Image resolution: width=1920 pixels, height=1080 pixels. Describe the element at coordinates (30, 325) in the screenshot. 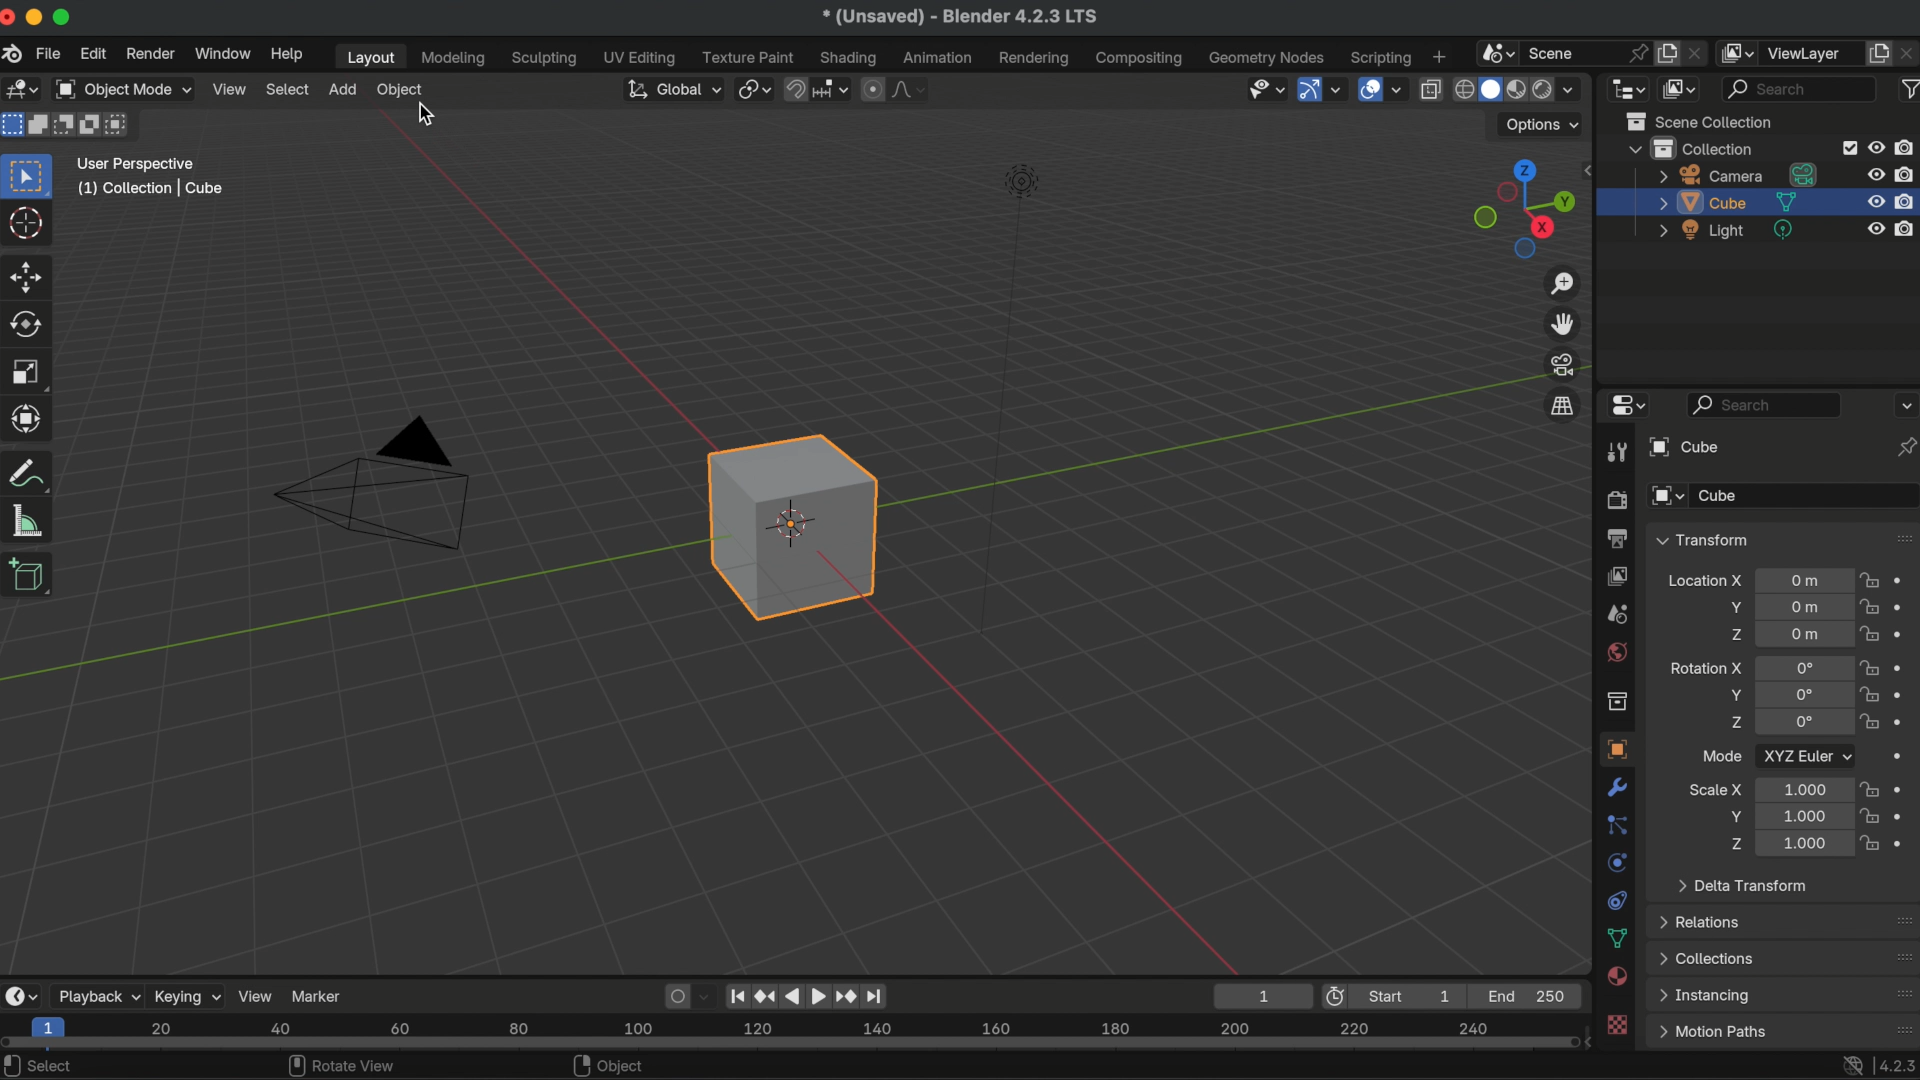

I see `rotate` at that location.